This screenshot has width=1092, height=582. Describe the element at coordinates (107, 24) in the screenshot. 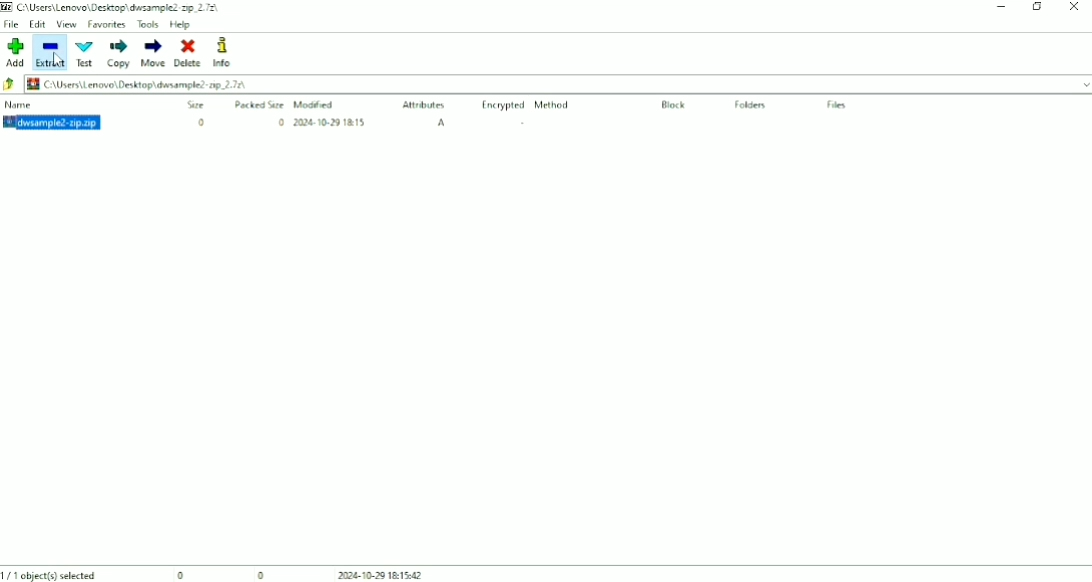

I see `Favorites` at that location.